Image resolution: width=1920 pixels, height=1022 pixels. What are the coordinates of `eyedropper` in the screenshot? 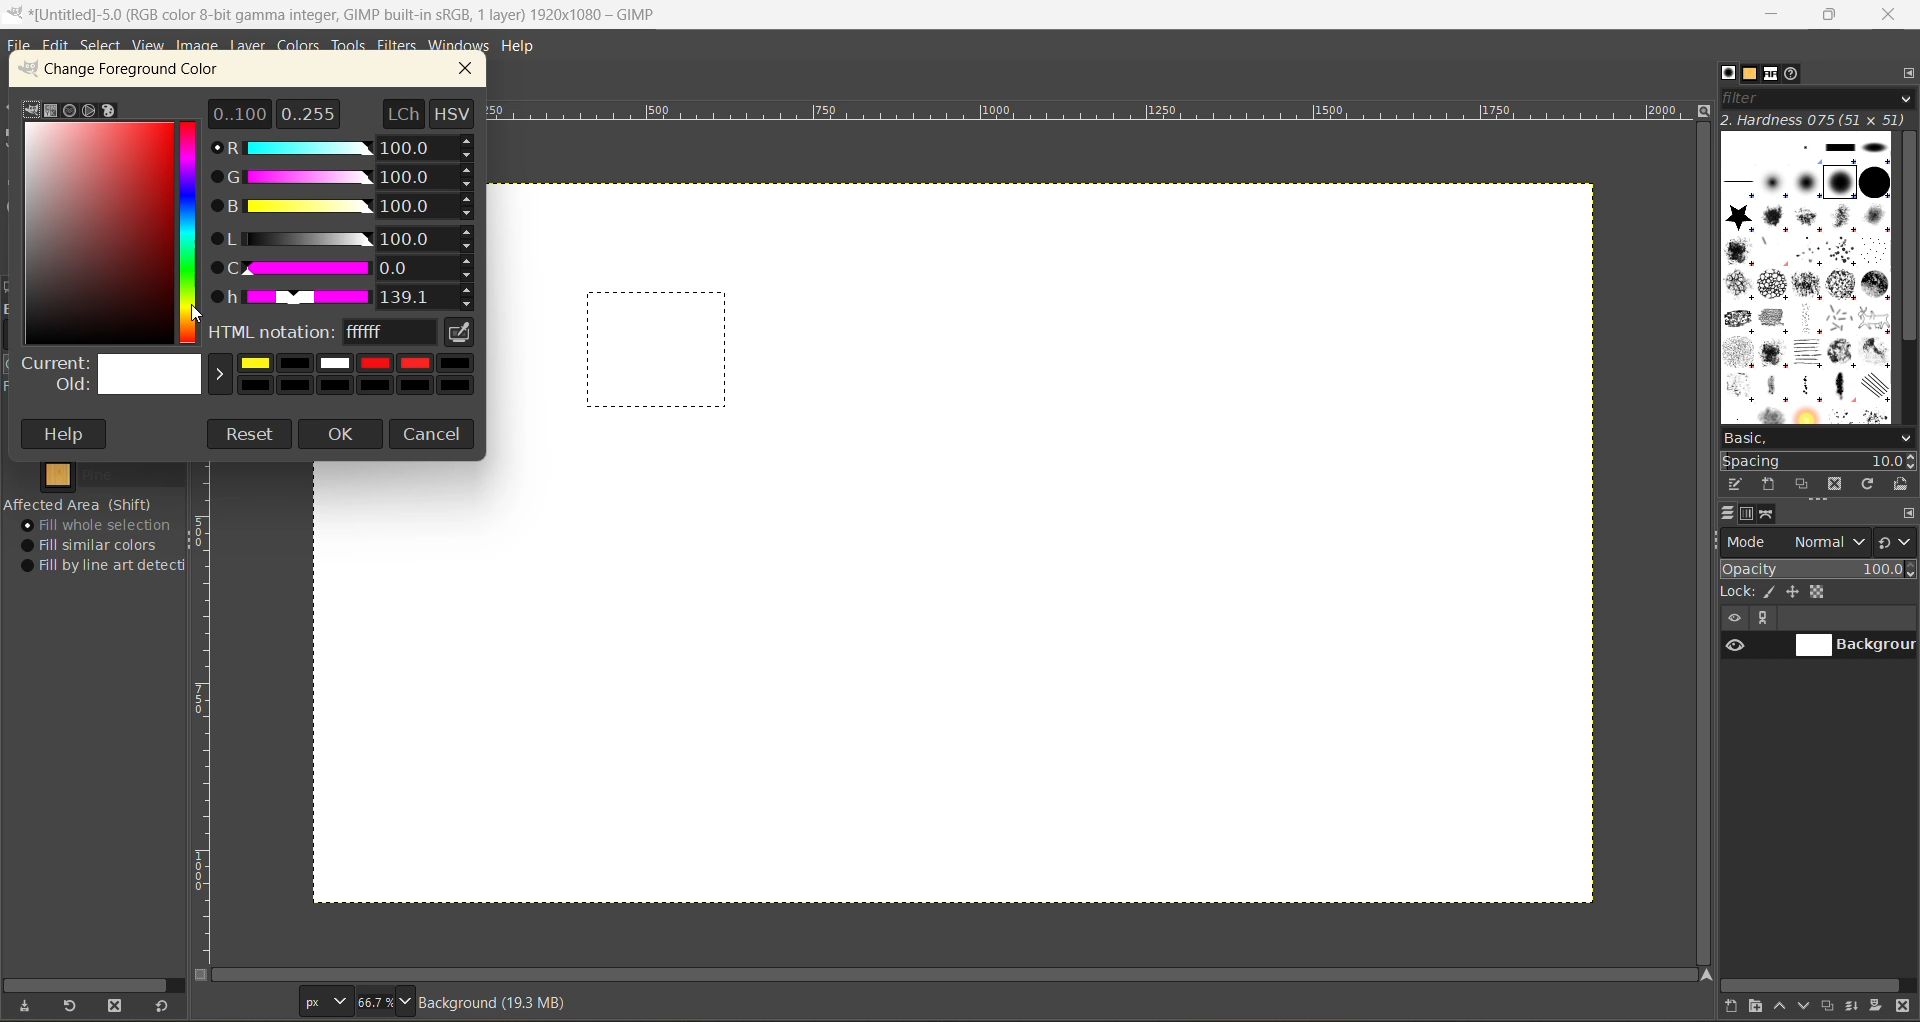 It's located at (461, 333).